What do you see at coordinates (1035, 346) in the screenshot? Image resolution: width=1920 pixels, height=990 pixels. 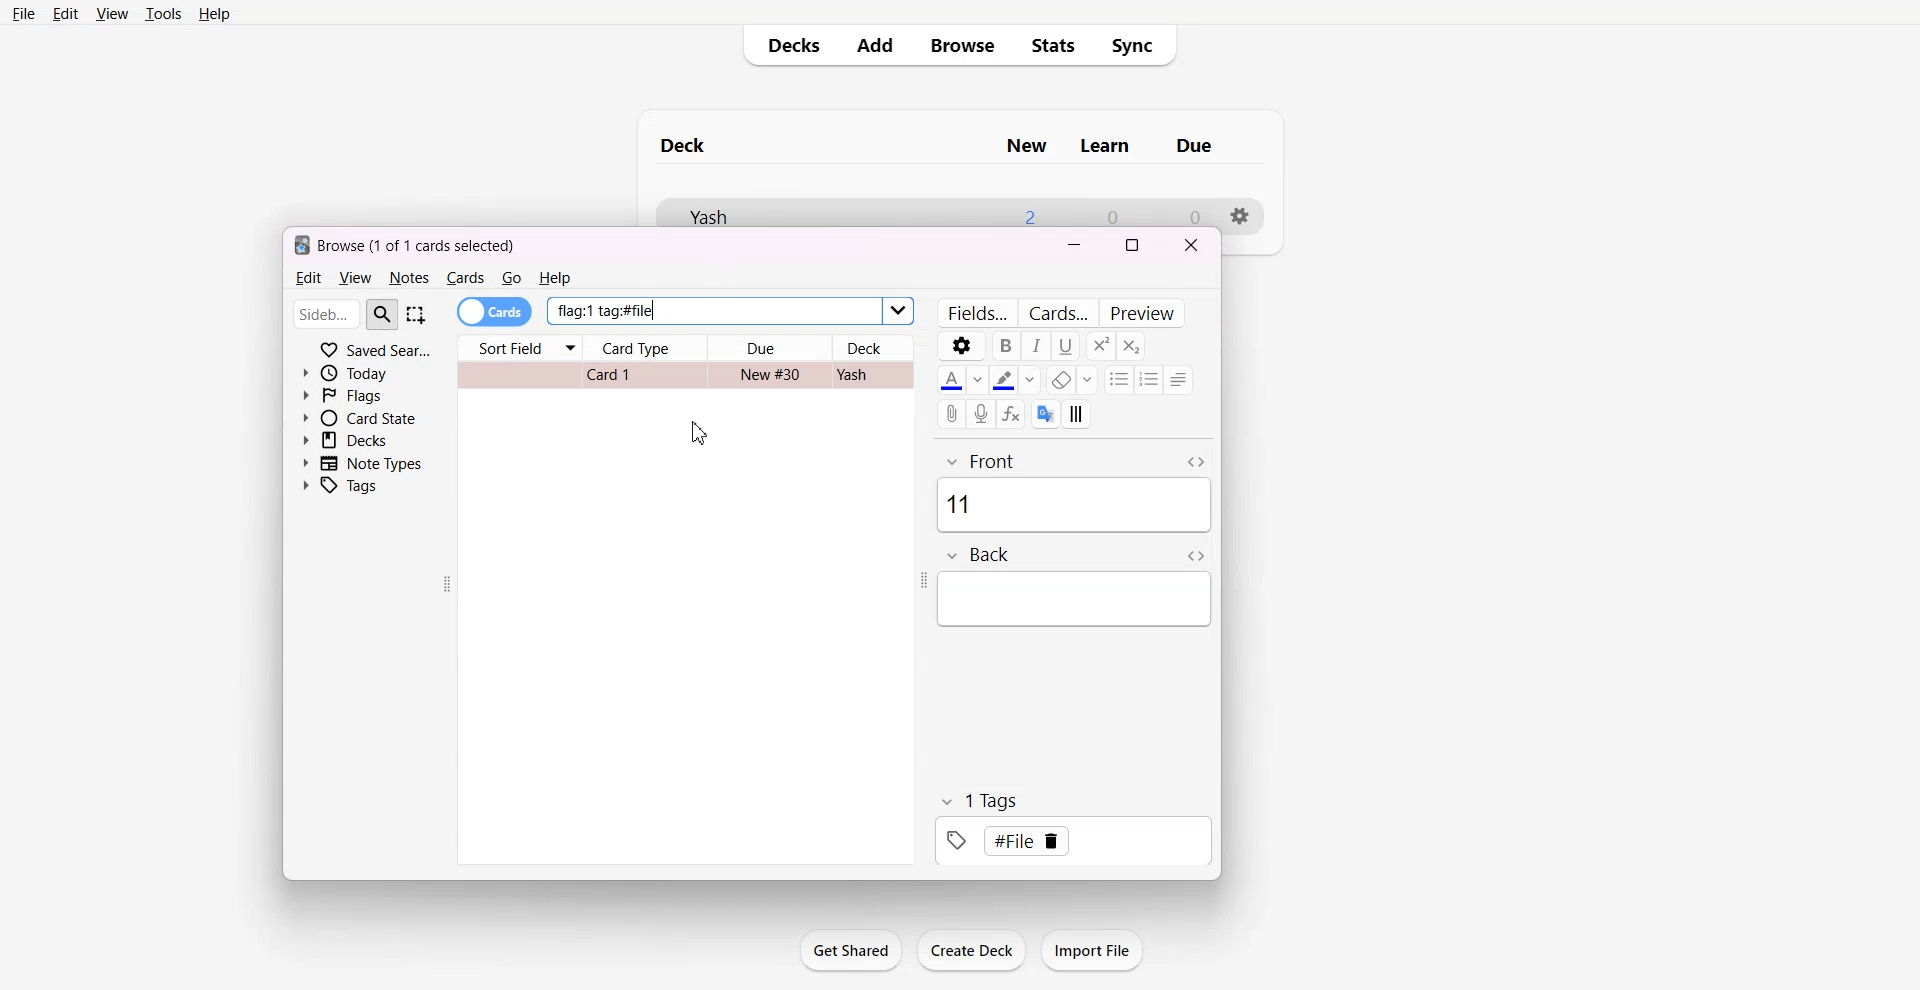 I see `Italic` at bounding box center [1035, 346].